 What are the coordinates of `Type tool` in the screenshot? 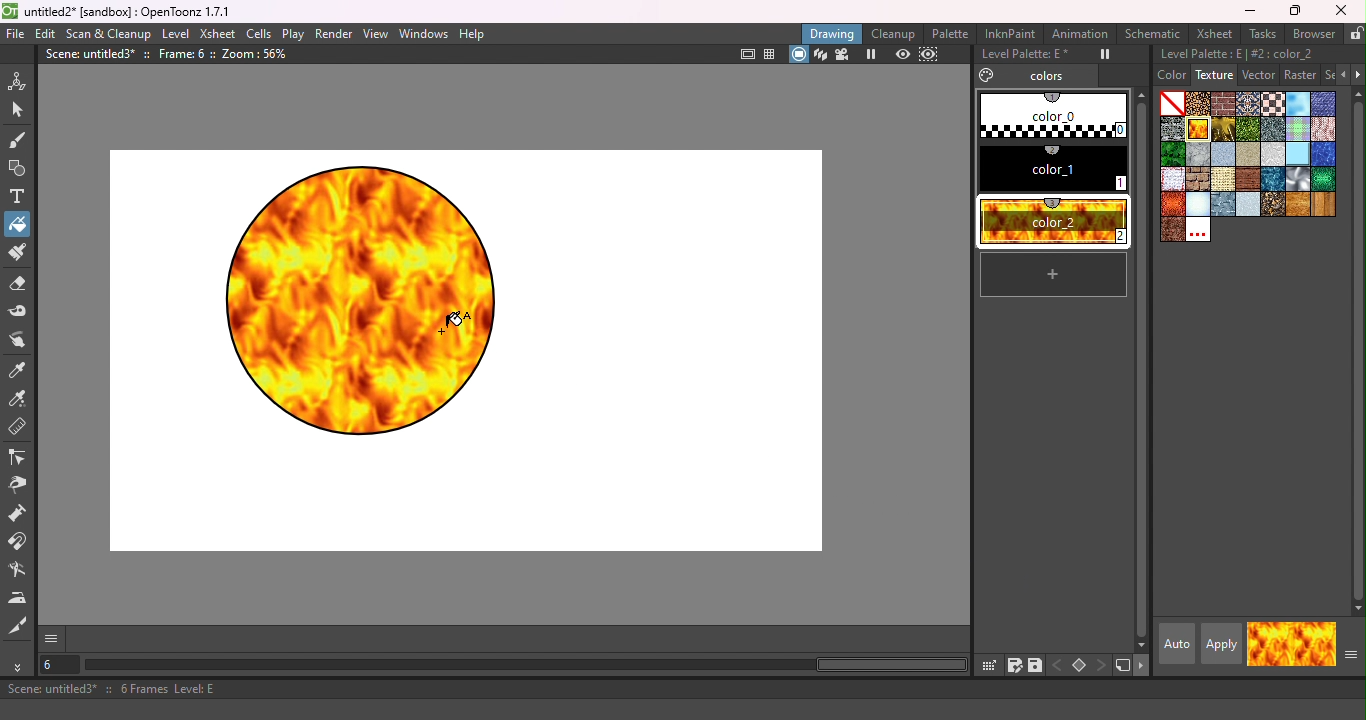 It's located at (22, 196).